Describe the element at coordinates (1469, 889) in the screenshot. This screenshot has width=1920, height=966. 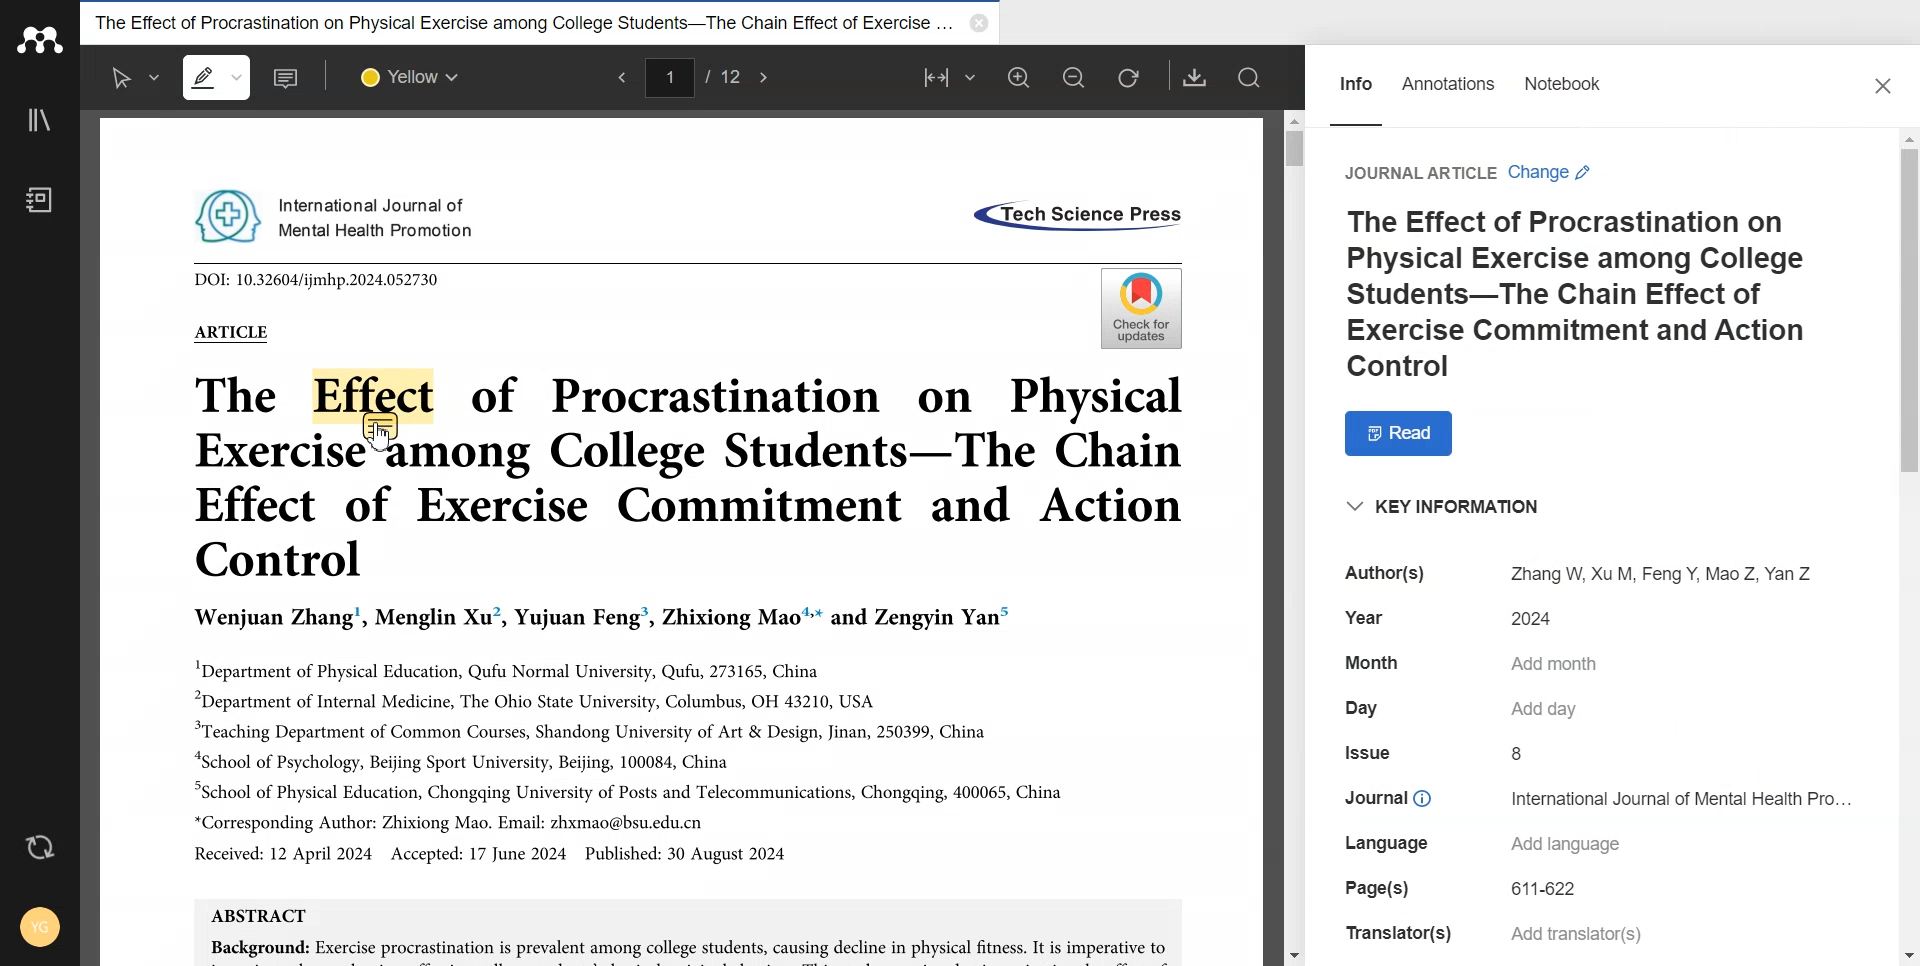
I see `Page(s) 611-622` at that location.